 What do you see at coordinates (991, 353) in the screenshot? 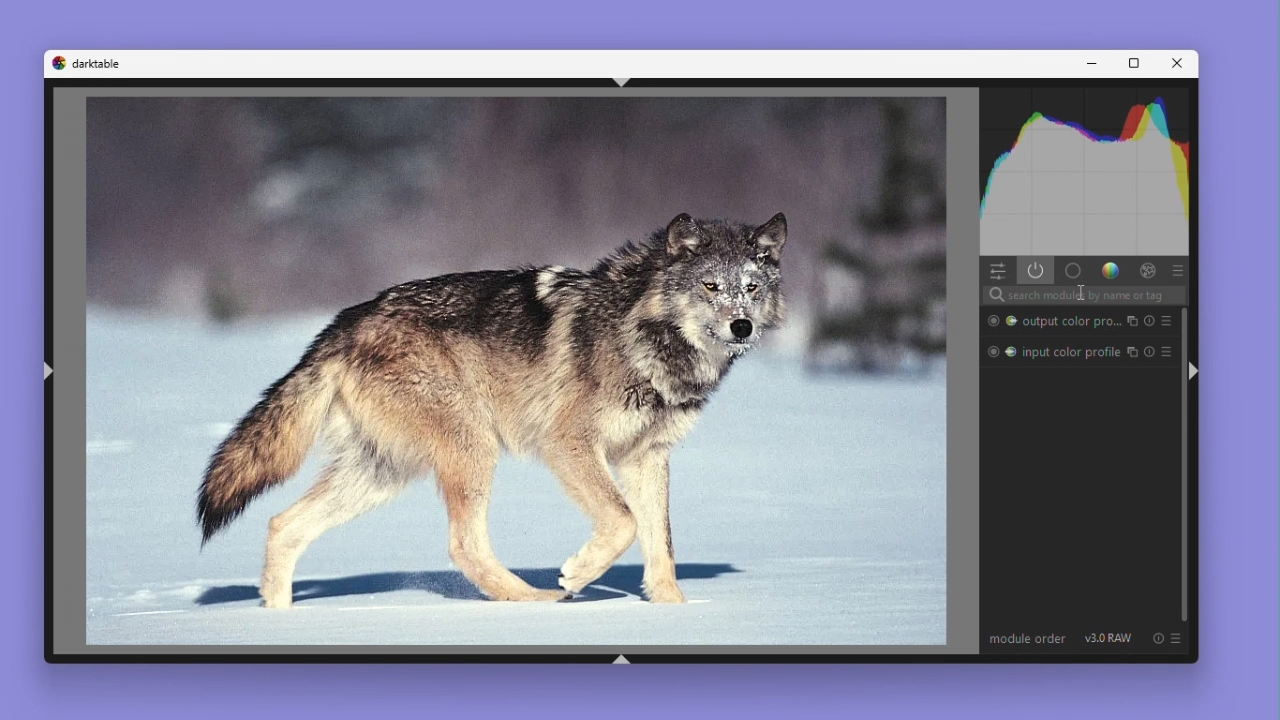
I see `Radial Mask` at bounding box center [991, 353].